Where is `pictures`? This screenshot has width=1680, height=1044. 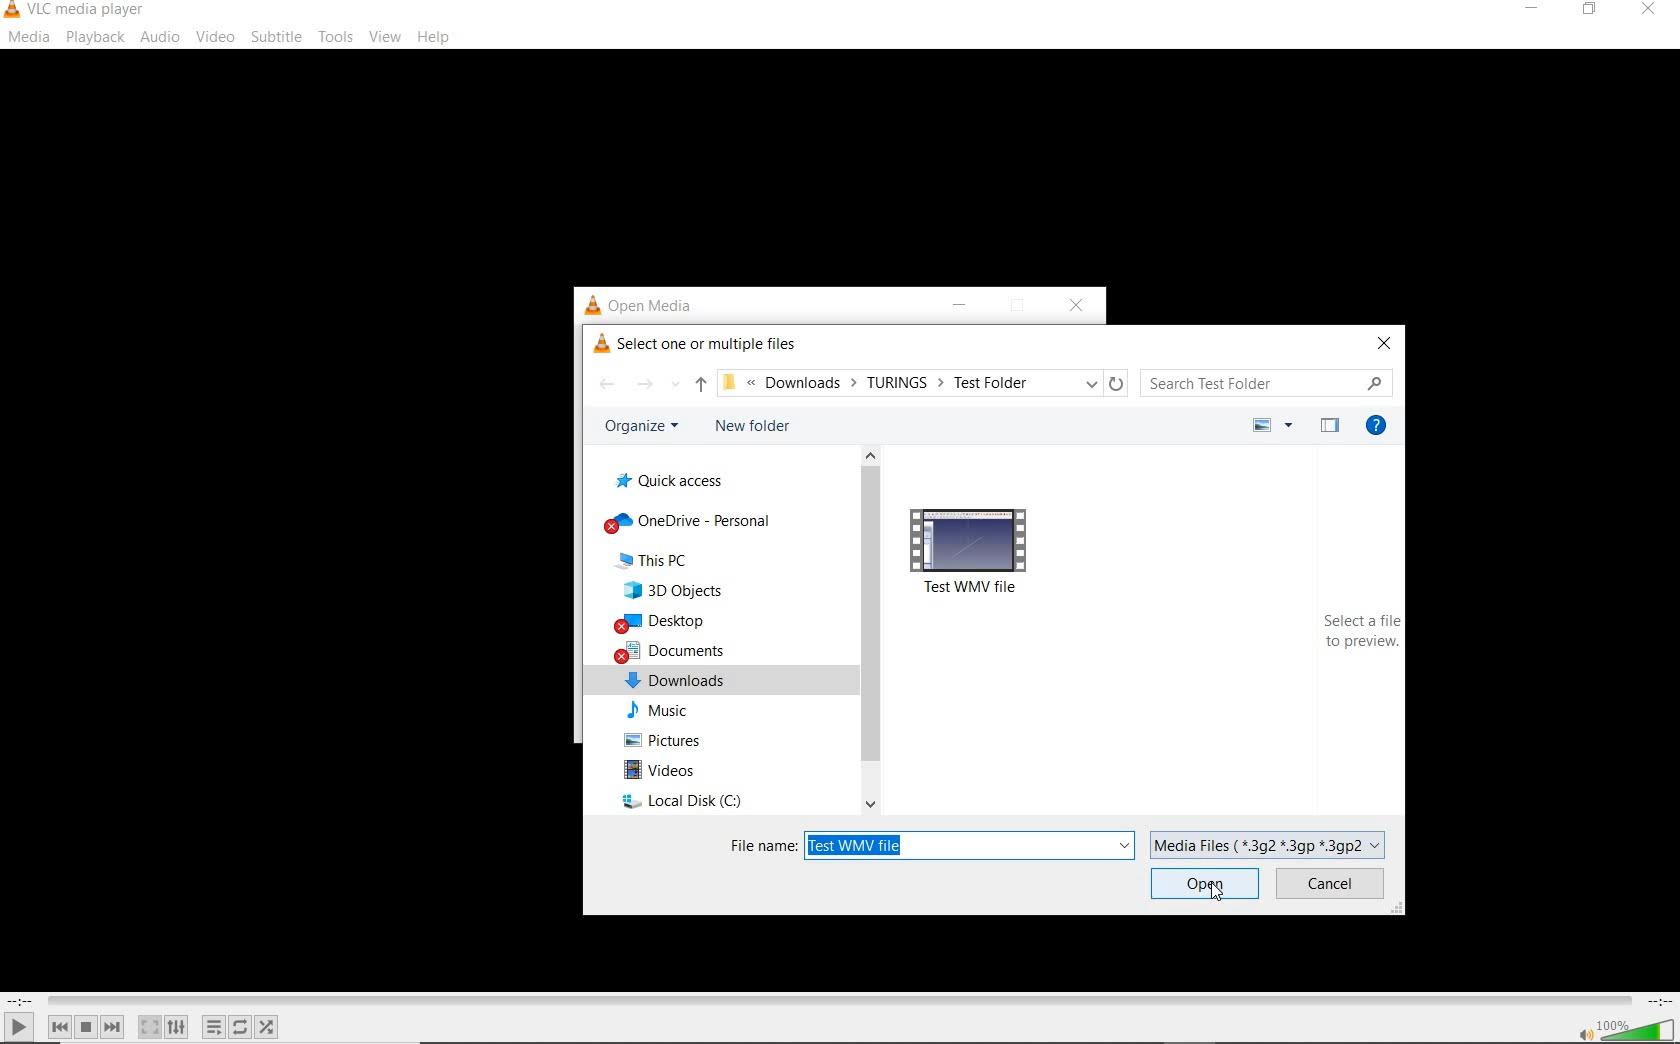
pictures is located at coordinates (671, 738).